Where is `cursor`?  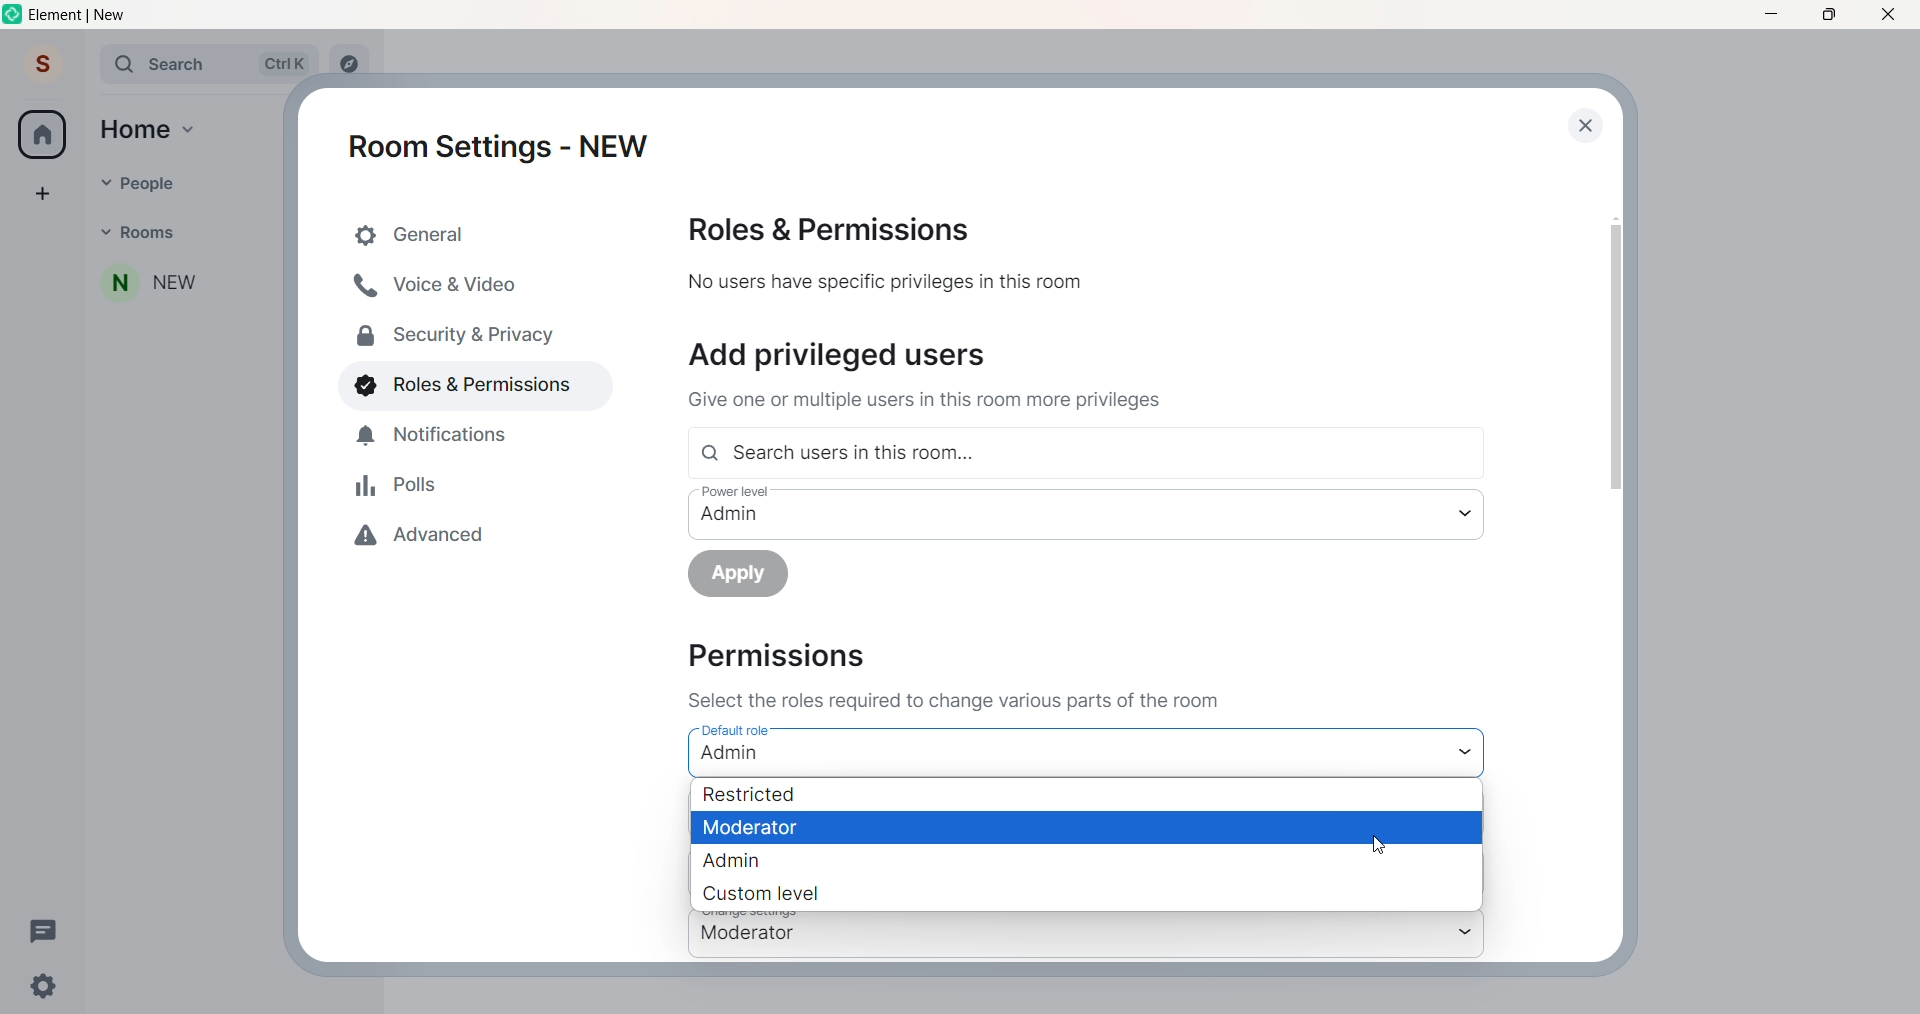
cursor is located at coordinates (1379, 844).